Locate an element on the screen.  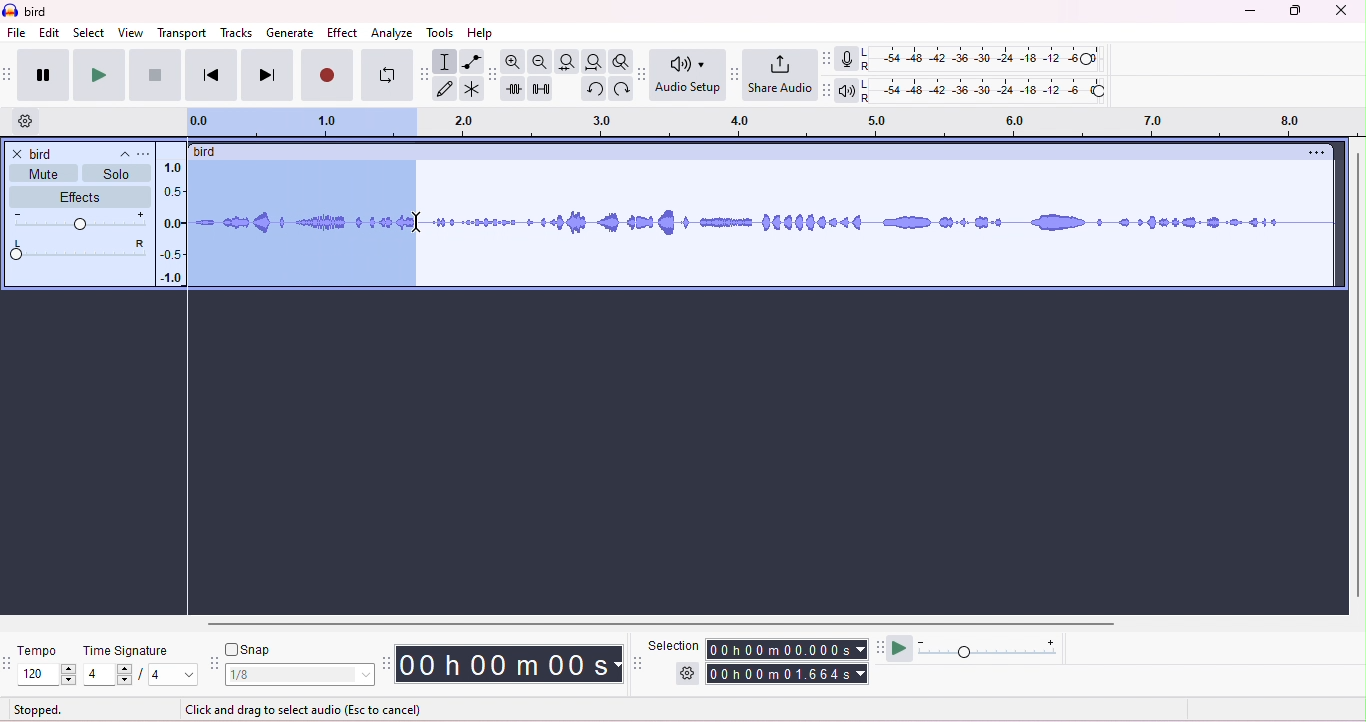
transport tool bar is located at coordinates (9, 72).